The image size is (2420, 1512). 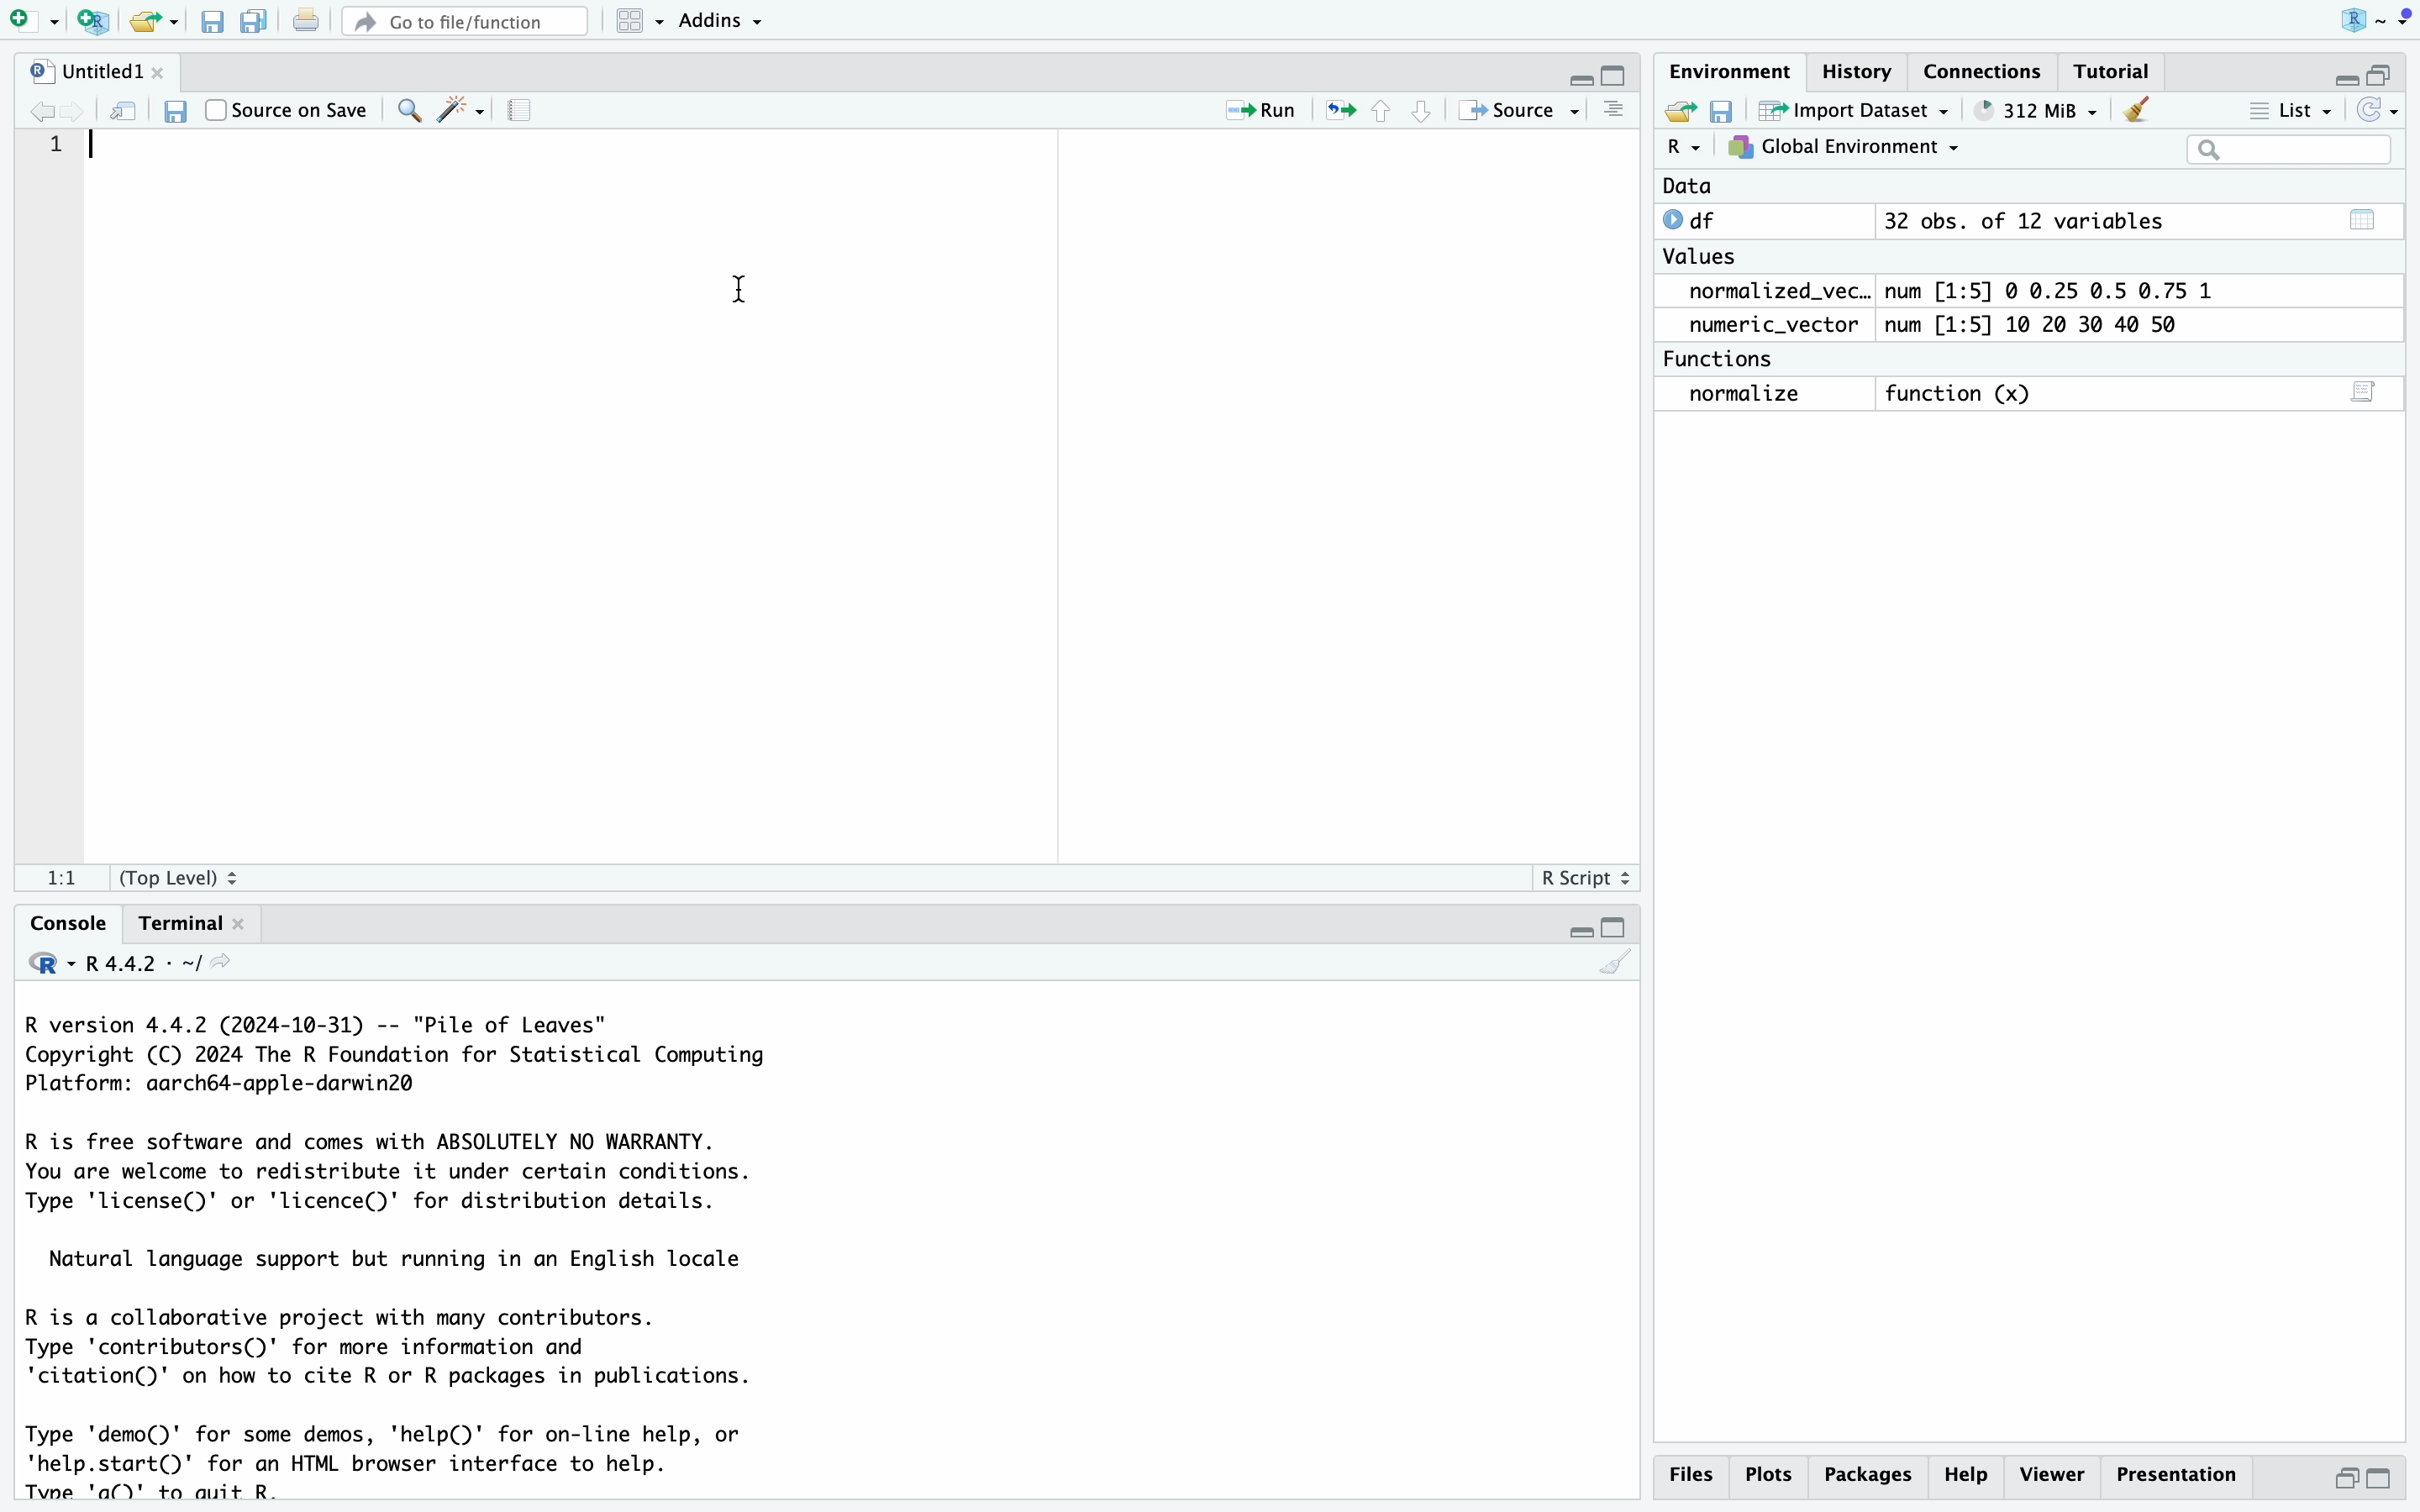 What do you see at coordinates (135, 20) in the screenshot?
I see `RStudio` at bounding box center [135, 20].